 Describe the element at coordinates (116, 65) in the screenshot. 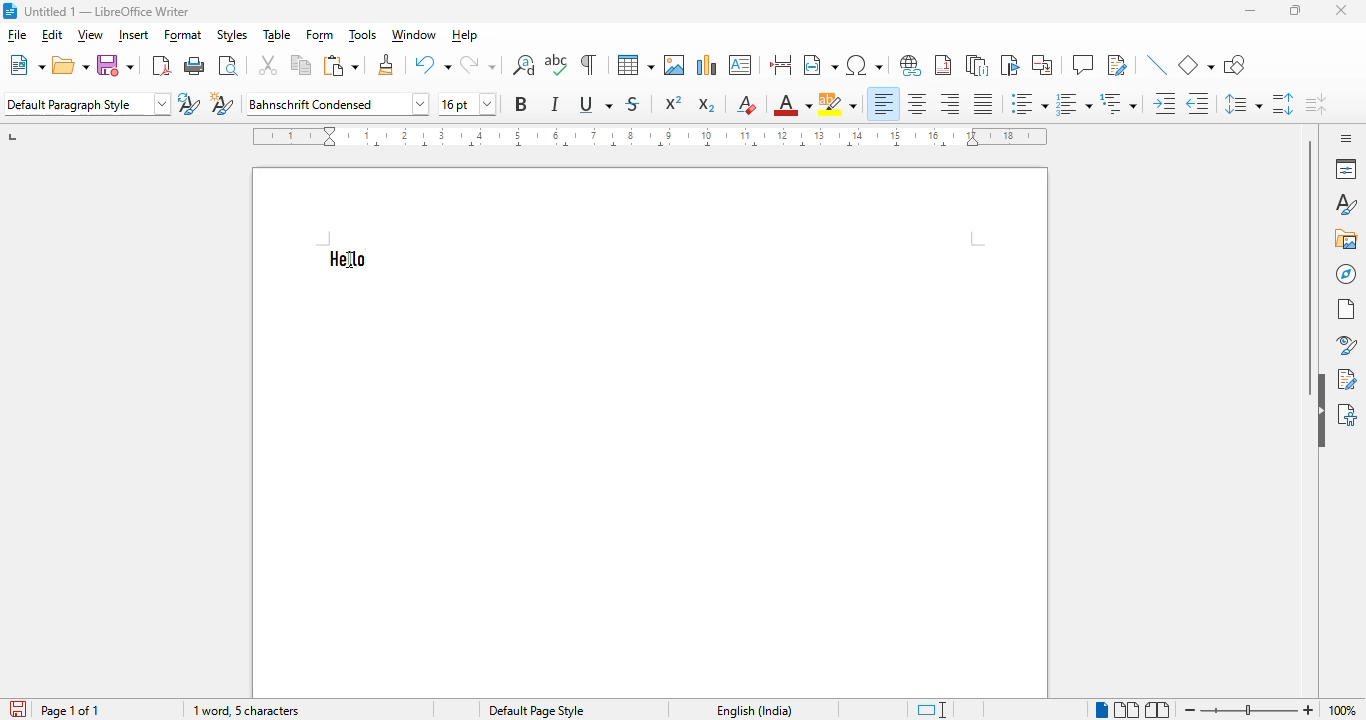

I see `save` at that location.